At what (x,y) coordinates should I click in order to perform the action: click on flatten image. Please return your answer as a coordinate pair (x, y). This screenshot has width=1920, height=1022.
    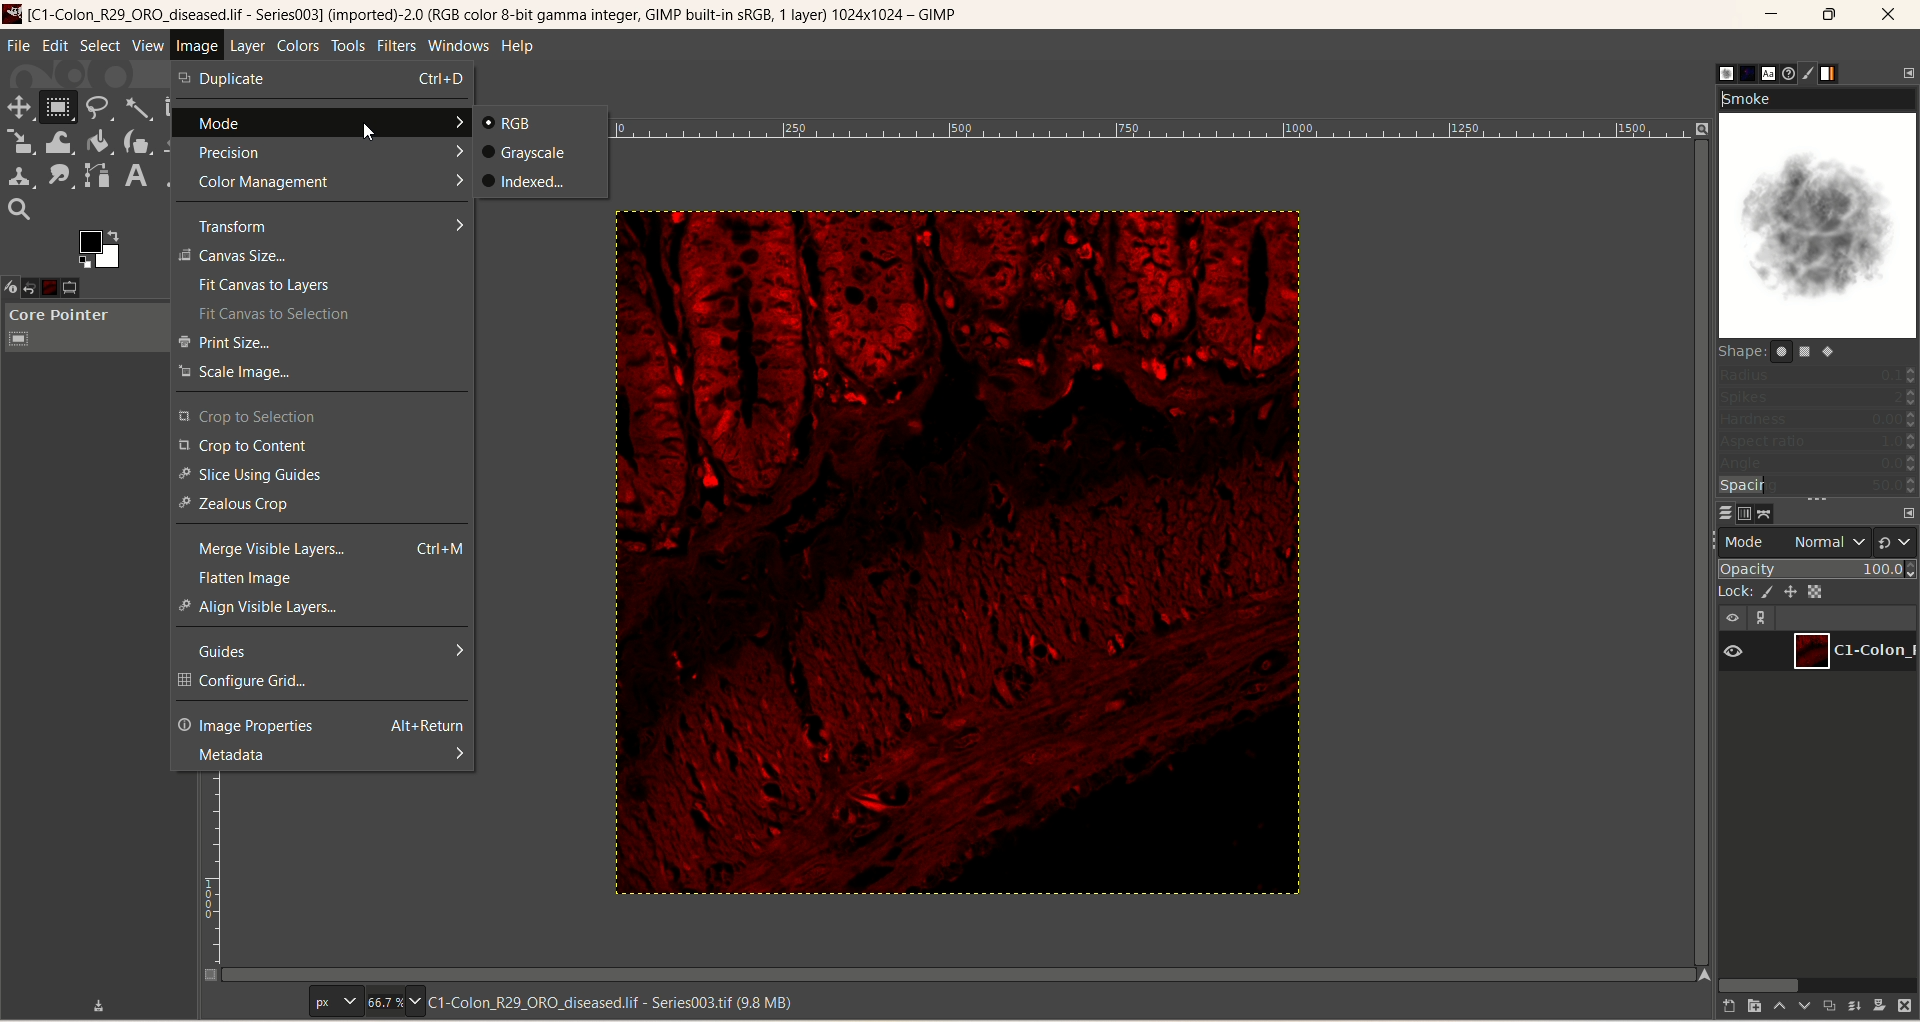
    Looking at the image, I should click on (322, 578).